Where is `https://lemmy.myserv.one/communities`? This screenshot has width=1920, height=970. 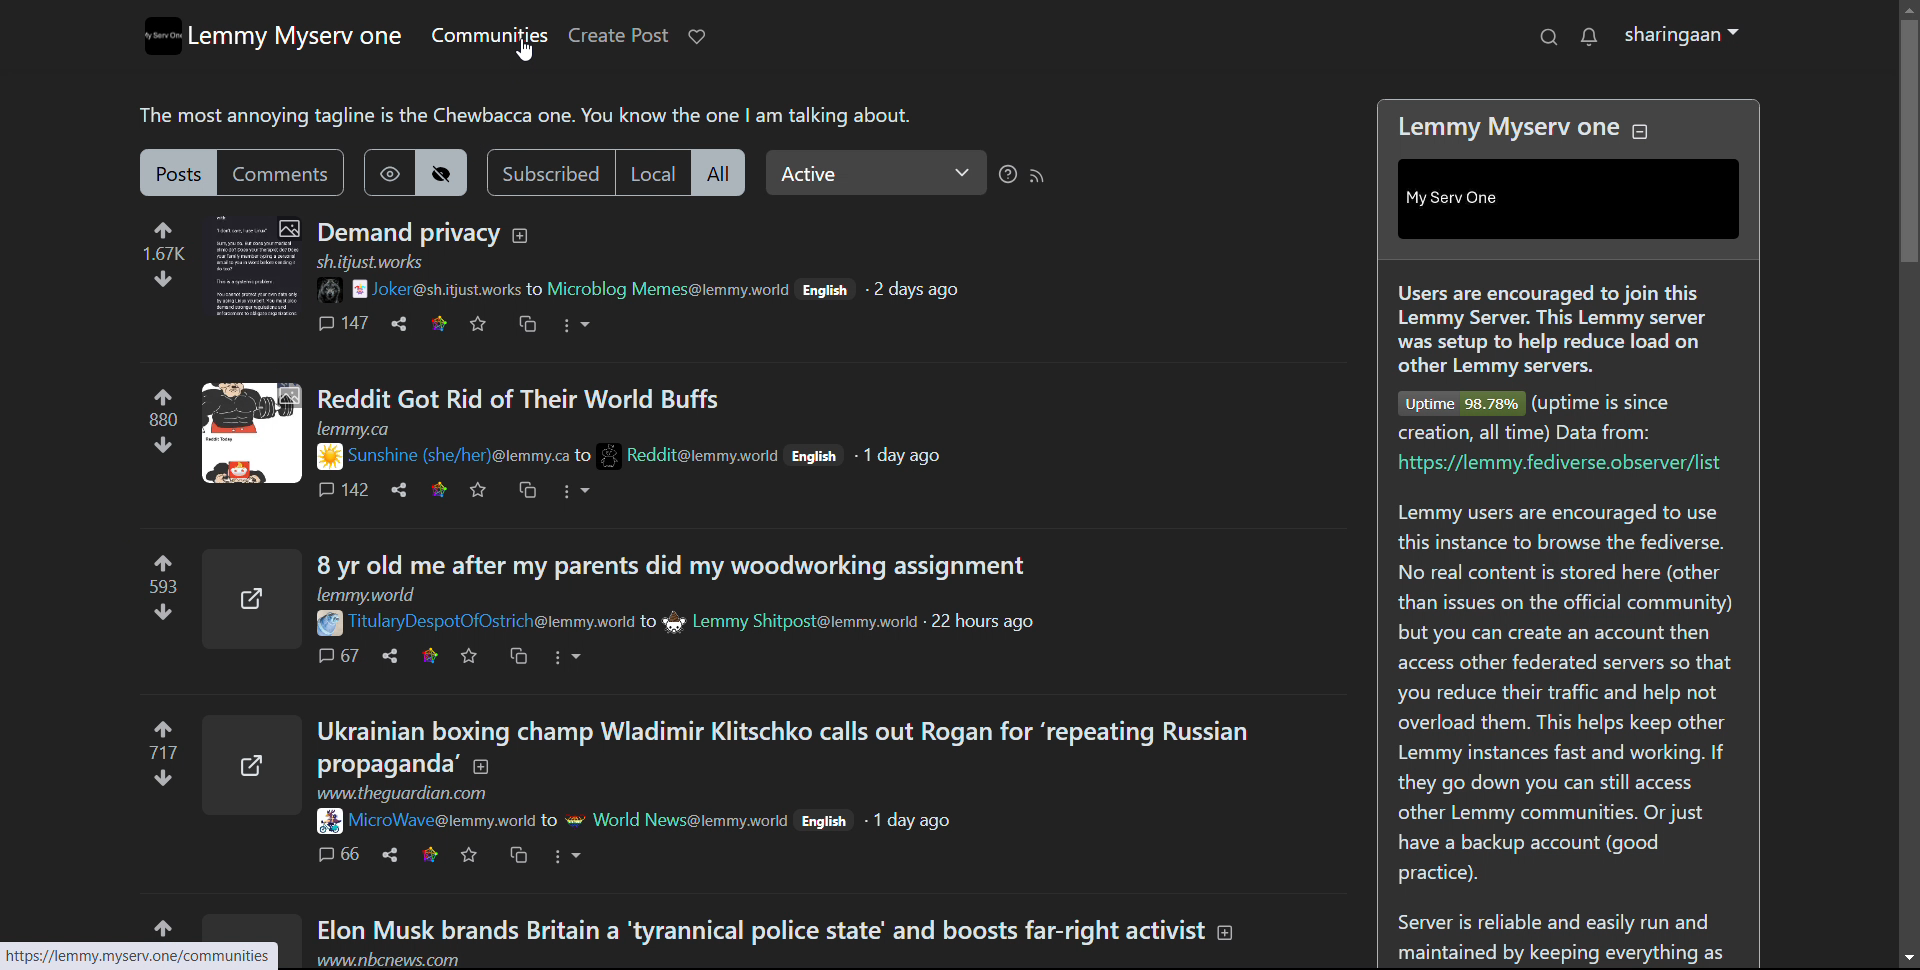 https://lemmy.myserv.one/communities is located at coordinates (146, 956).